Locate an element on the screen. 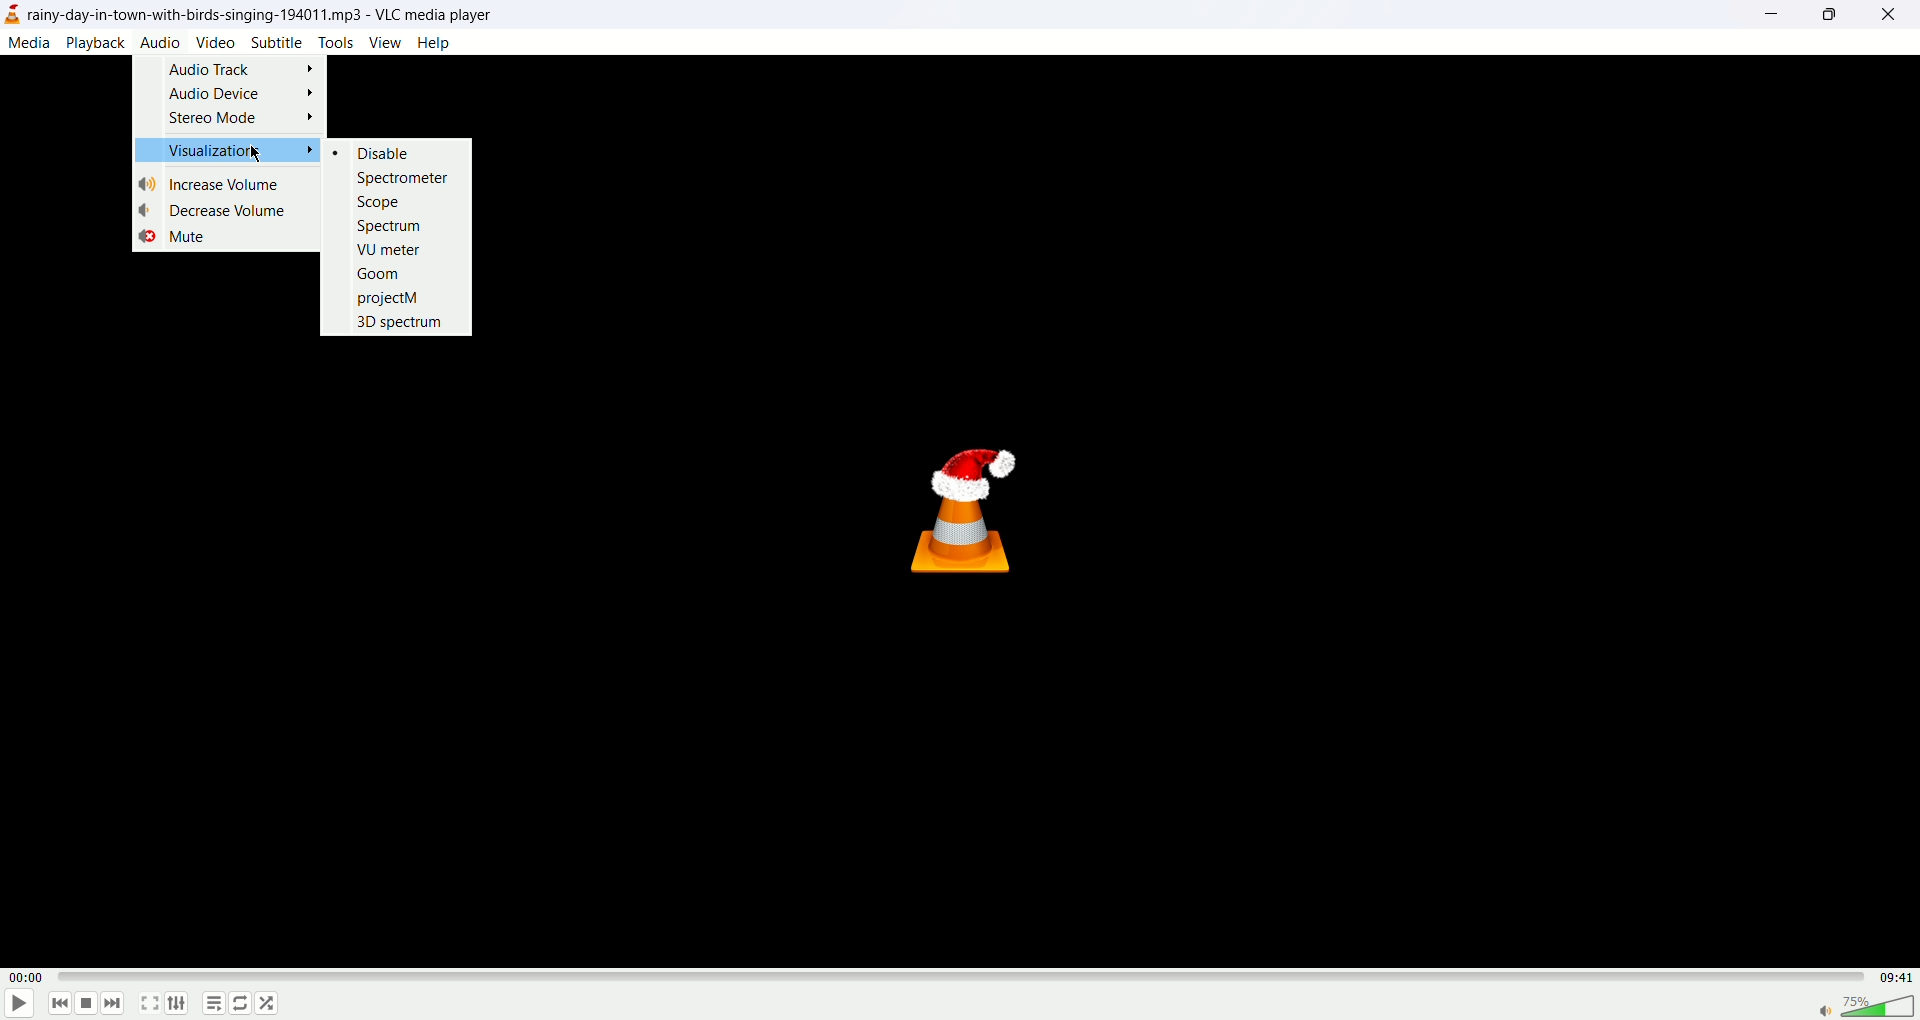 The image size is (1920, 1020). scope is located at coordinates (379, 203).